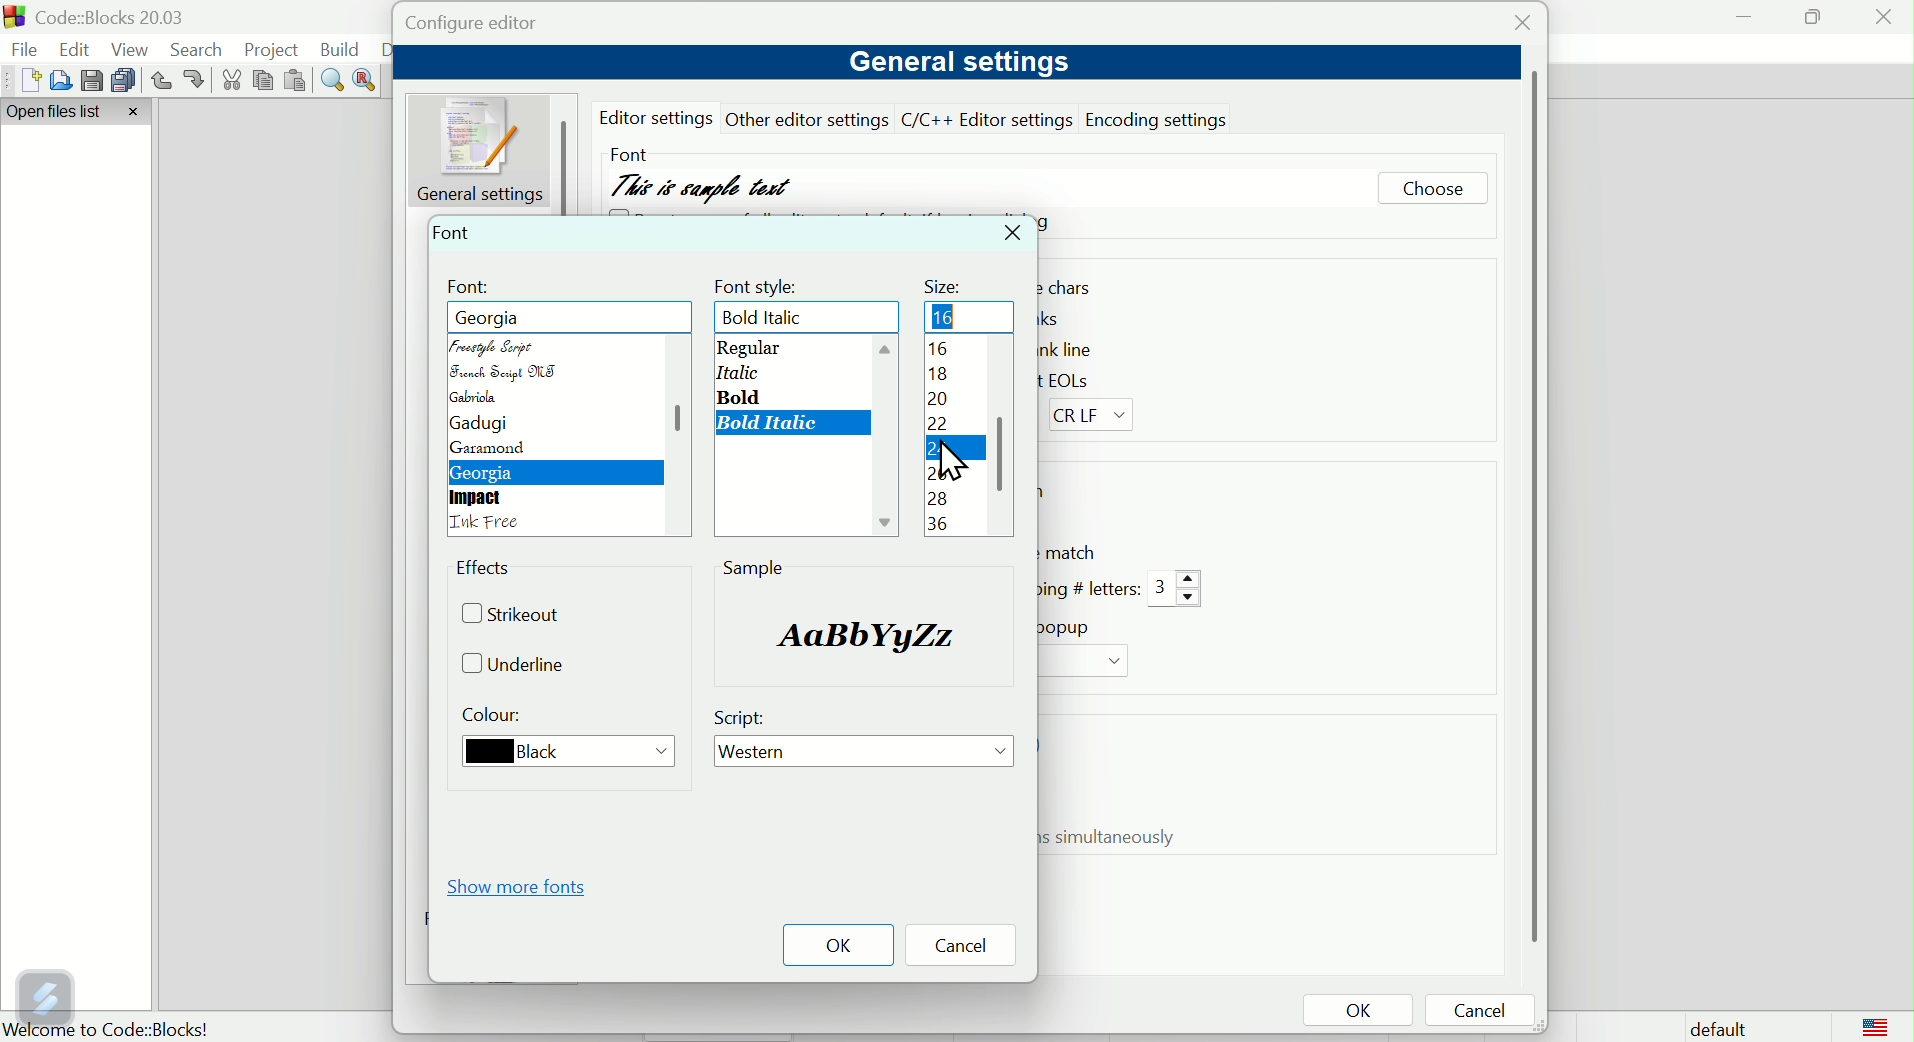  What do you see at coordinates (196, 79) in the screenshot?
I see `redo` at bounding box center [196, 79].